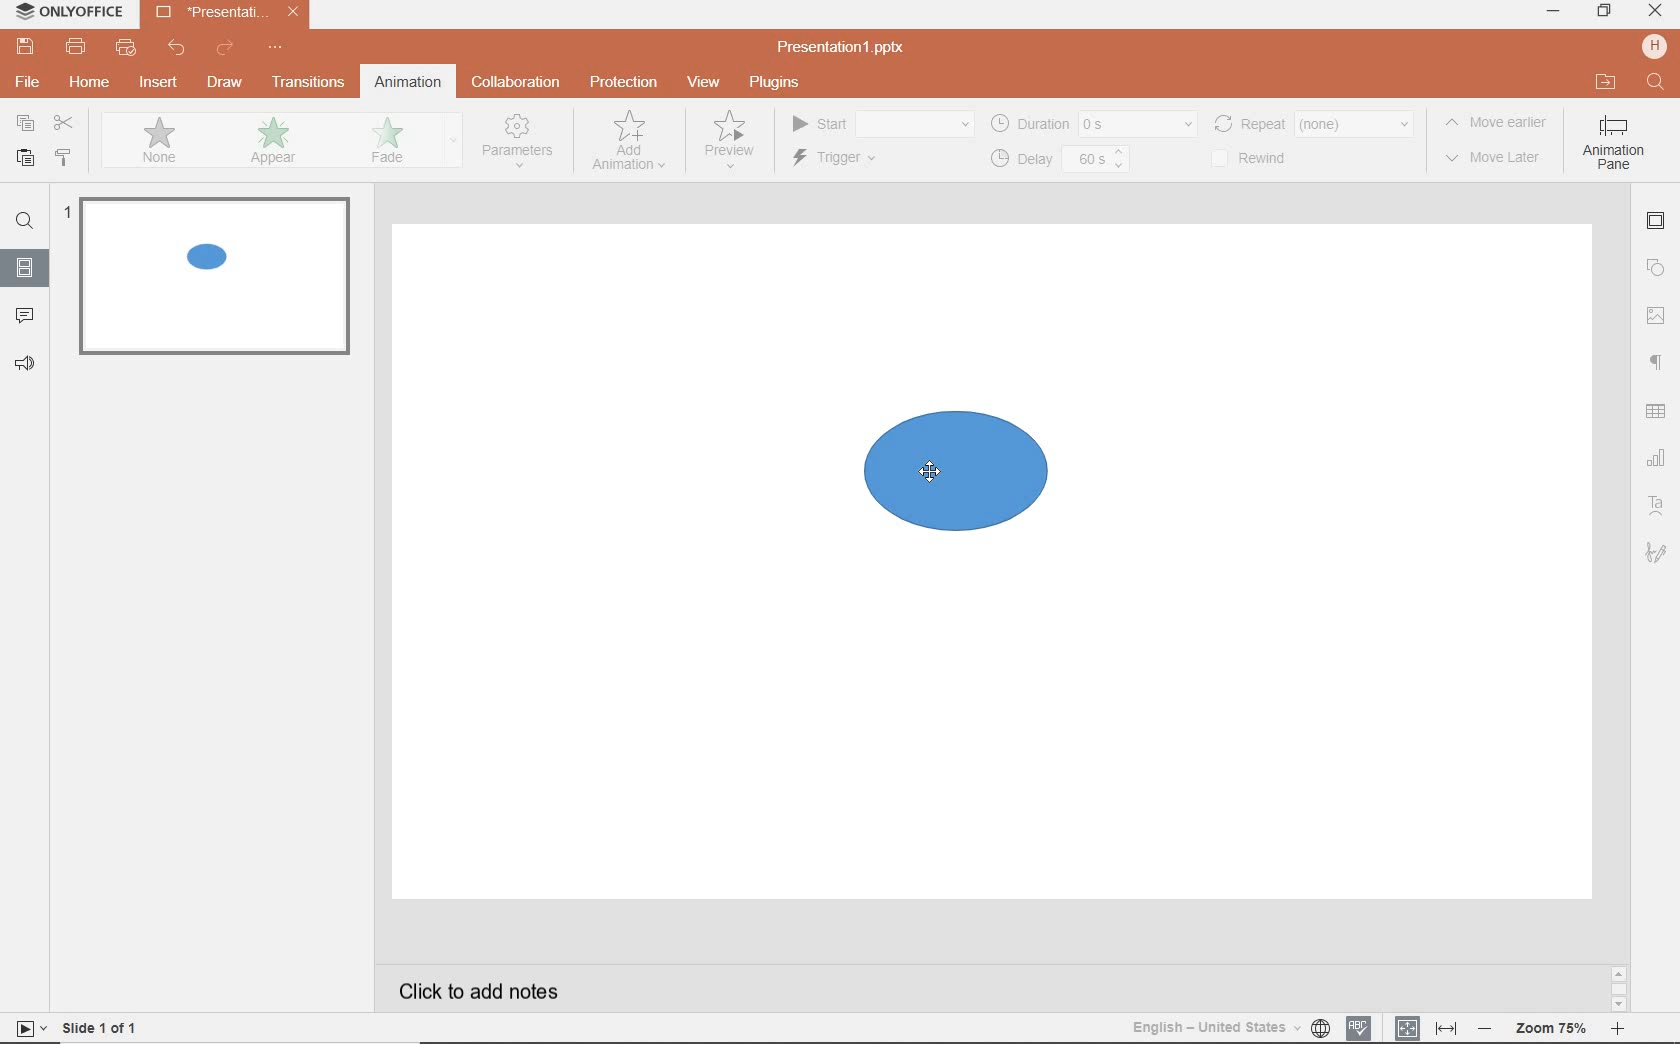 The width and height of the screenshot is (1680, 1044). What do you see at coordinates (971, 496) in the screenshot?
I see `shape` at bounding box center [971, 496].